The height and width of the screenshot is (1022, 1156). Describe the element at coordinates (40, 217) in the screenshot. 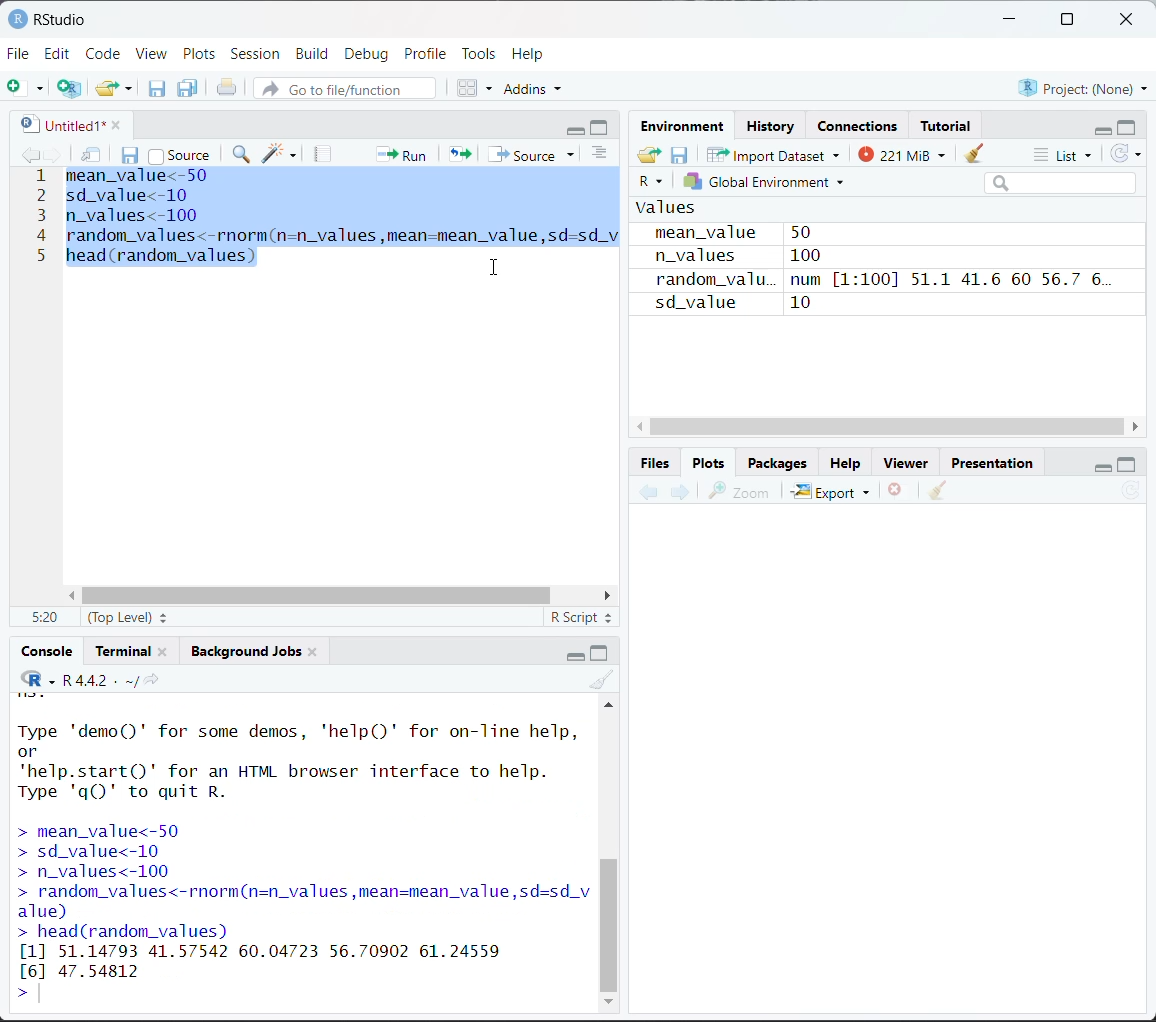

I see `line number` at that location.